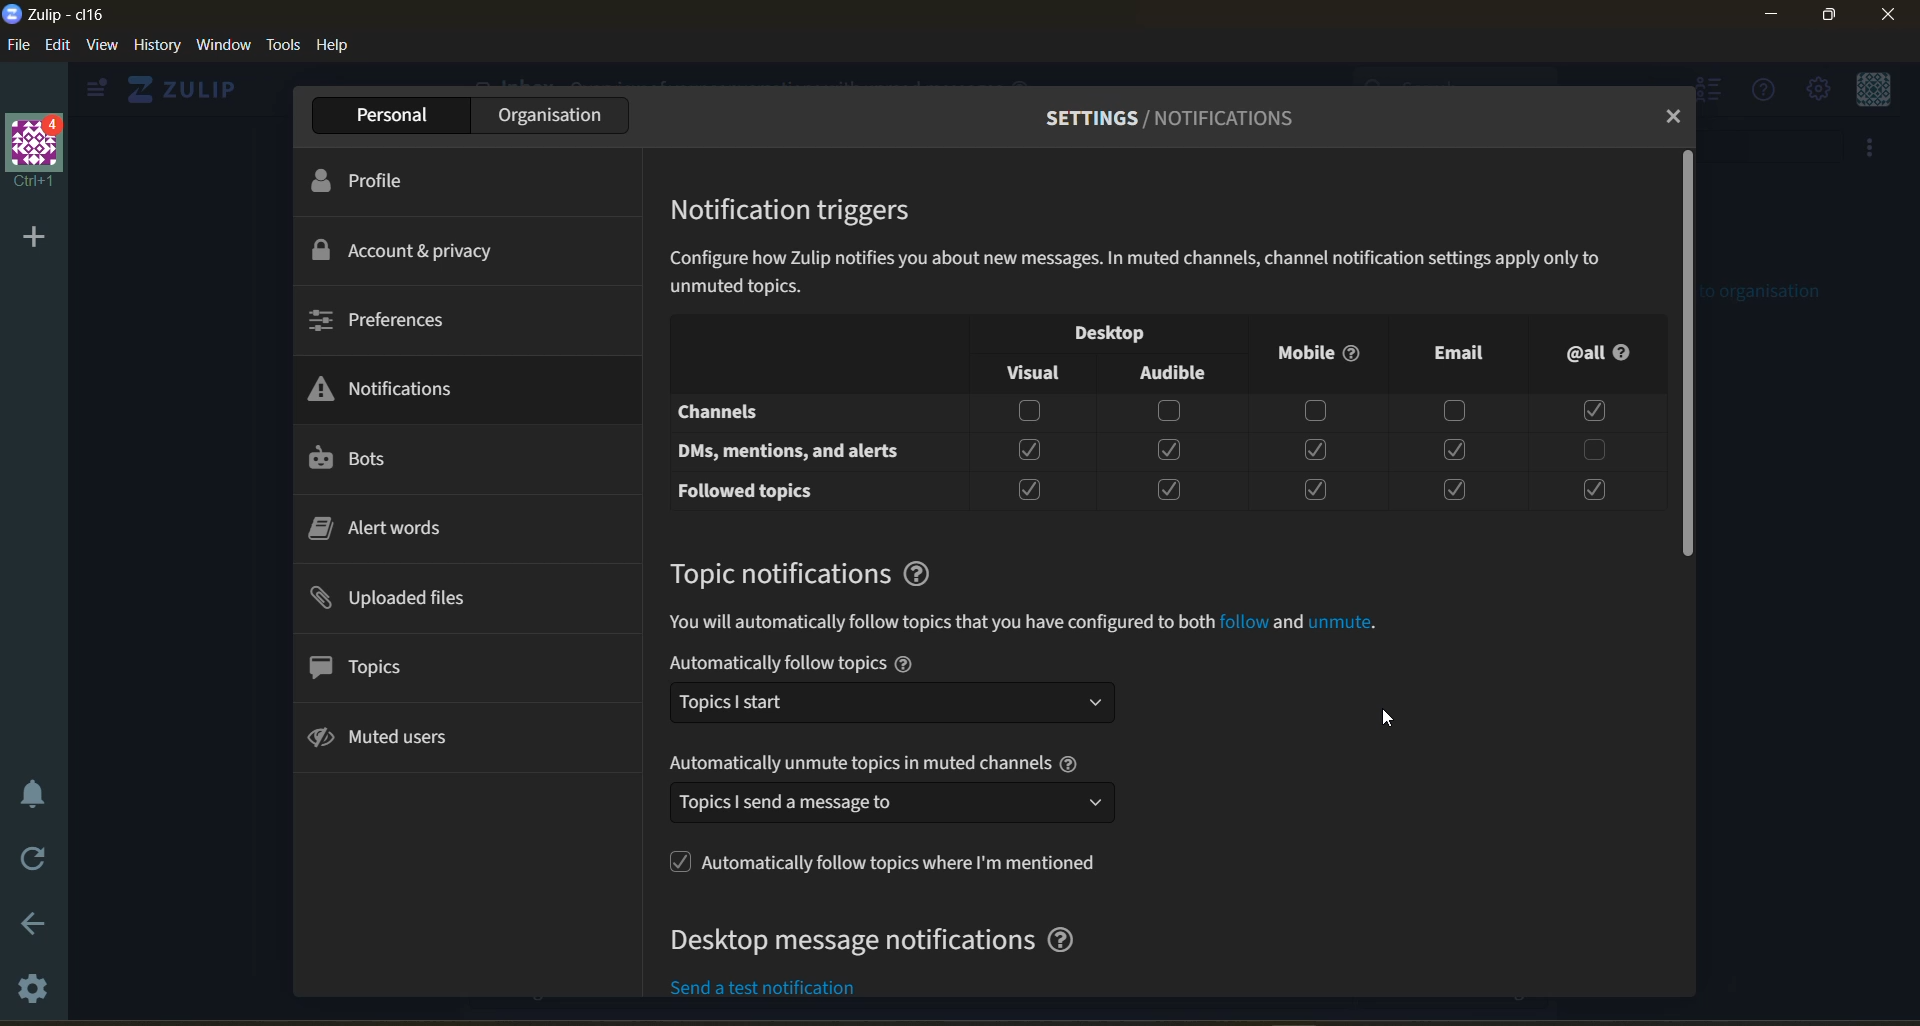 This screenshot has width=1920, height=1026. Describe the element at coordinates (1594, 451) in the screenshot. I see `Checkbox` at that location.